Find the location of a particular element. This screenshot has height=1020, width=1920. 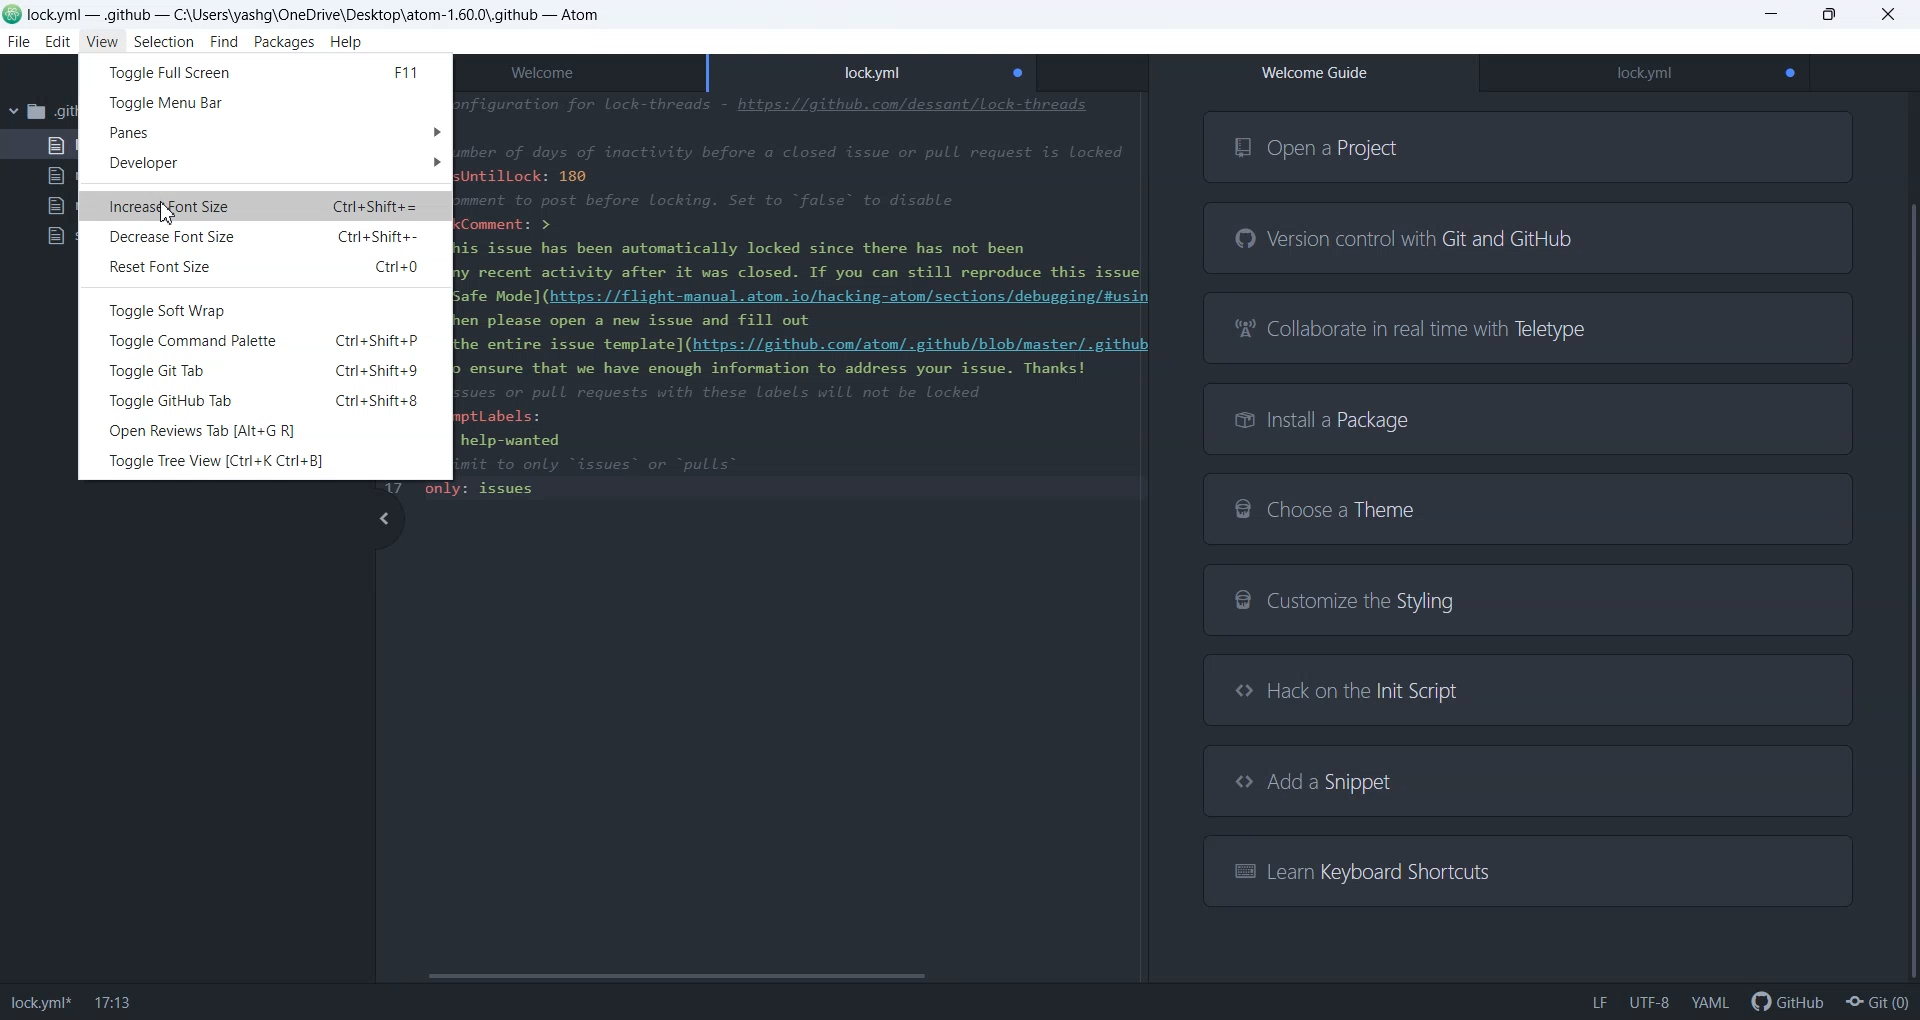

Lock.yml  is located at coordinates (873, 69).